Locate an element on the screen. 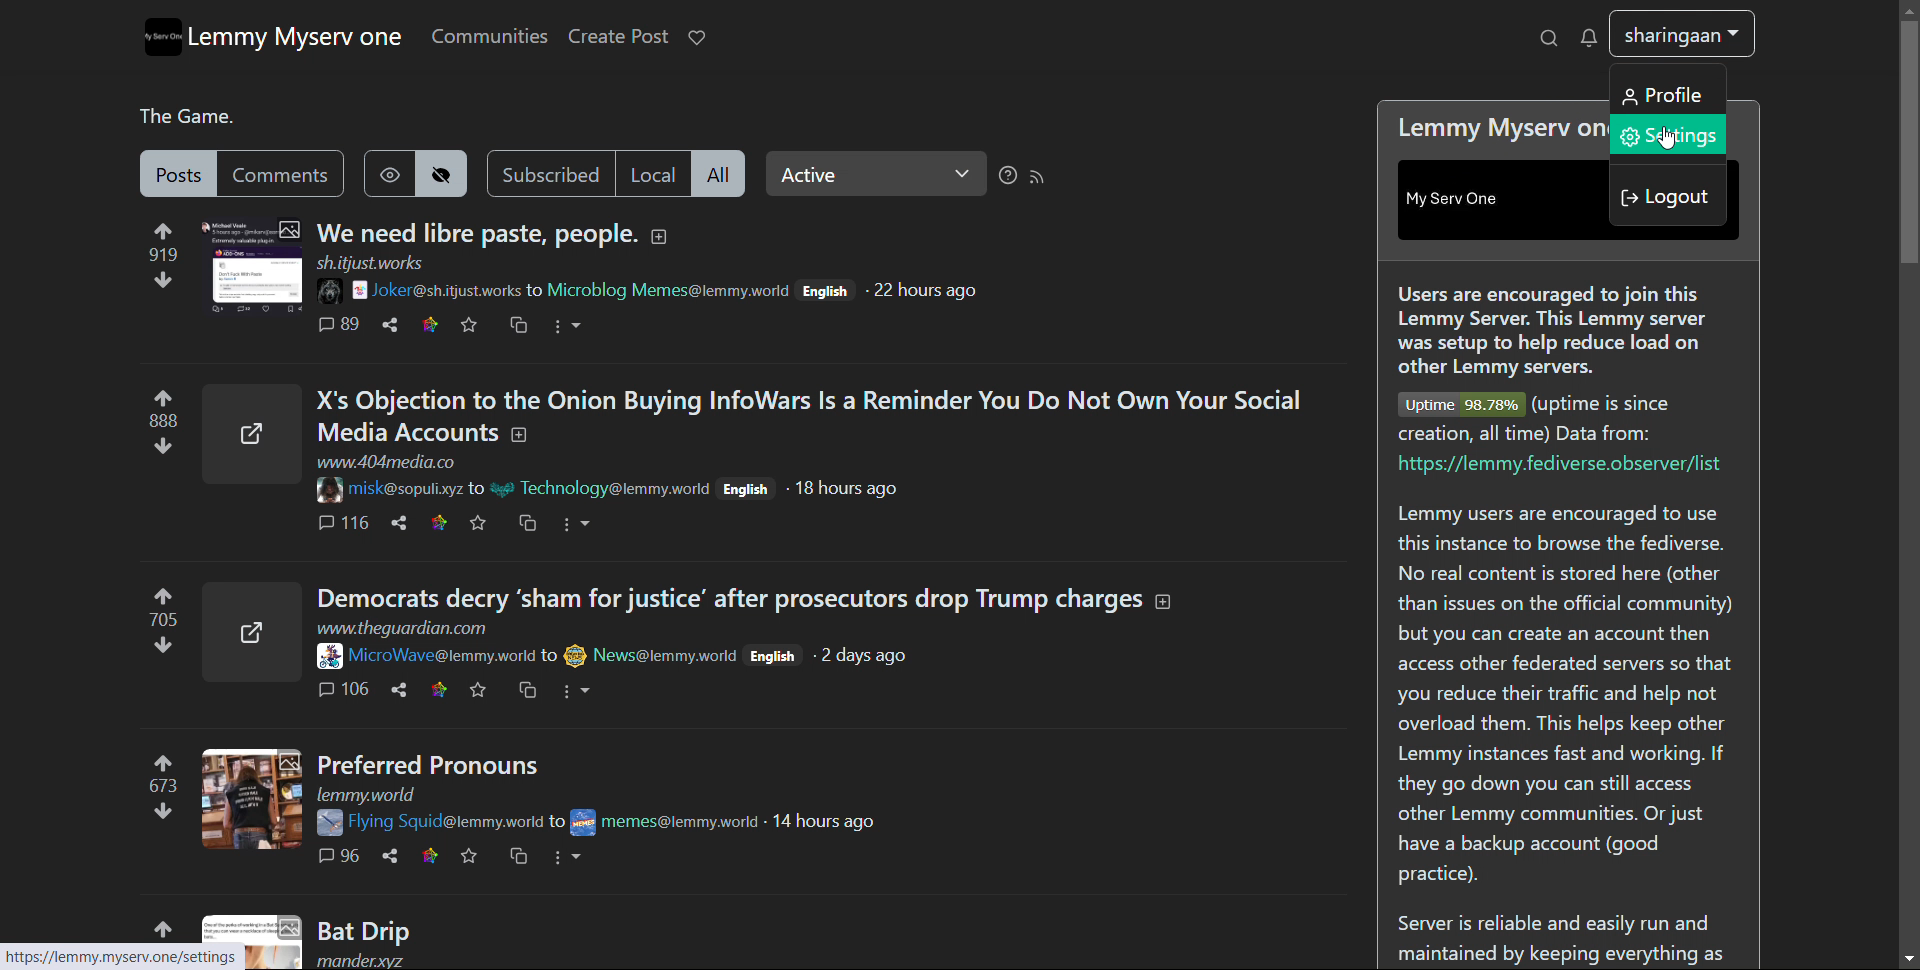 The image size is (1920, 970). more is located at coordinates (582, 691).